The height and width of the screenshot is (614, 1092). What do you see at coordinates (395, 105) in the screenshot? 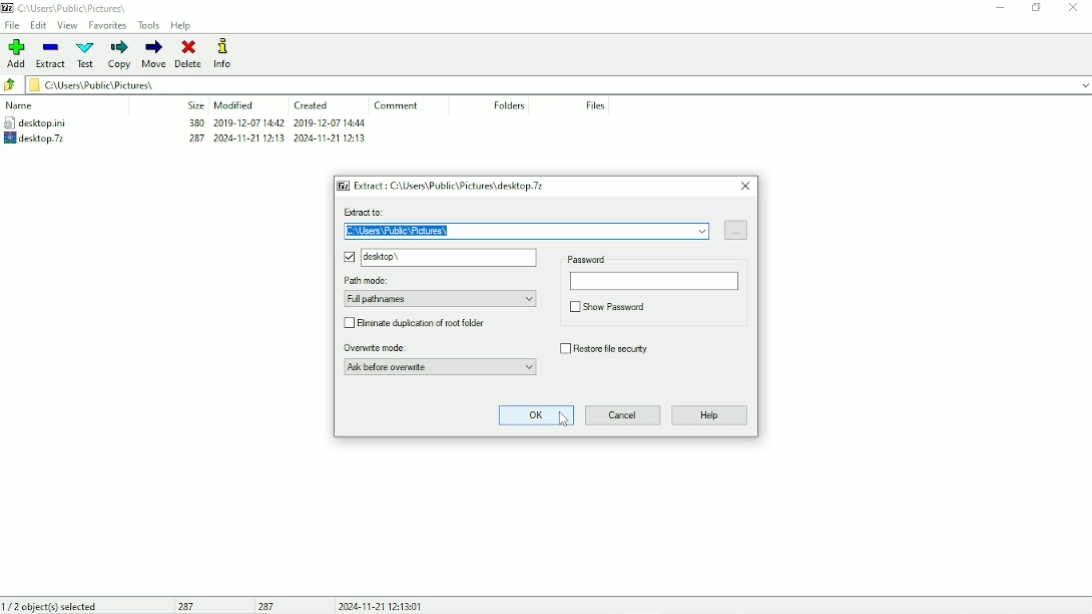
I see `Comment` at bounding box center [395, 105].